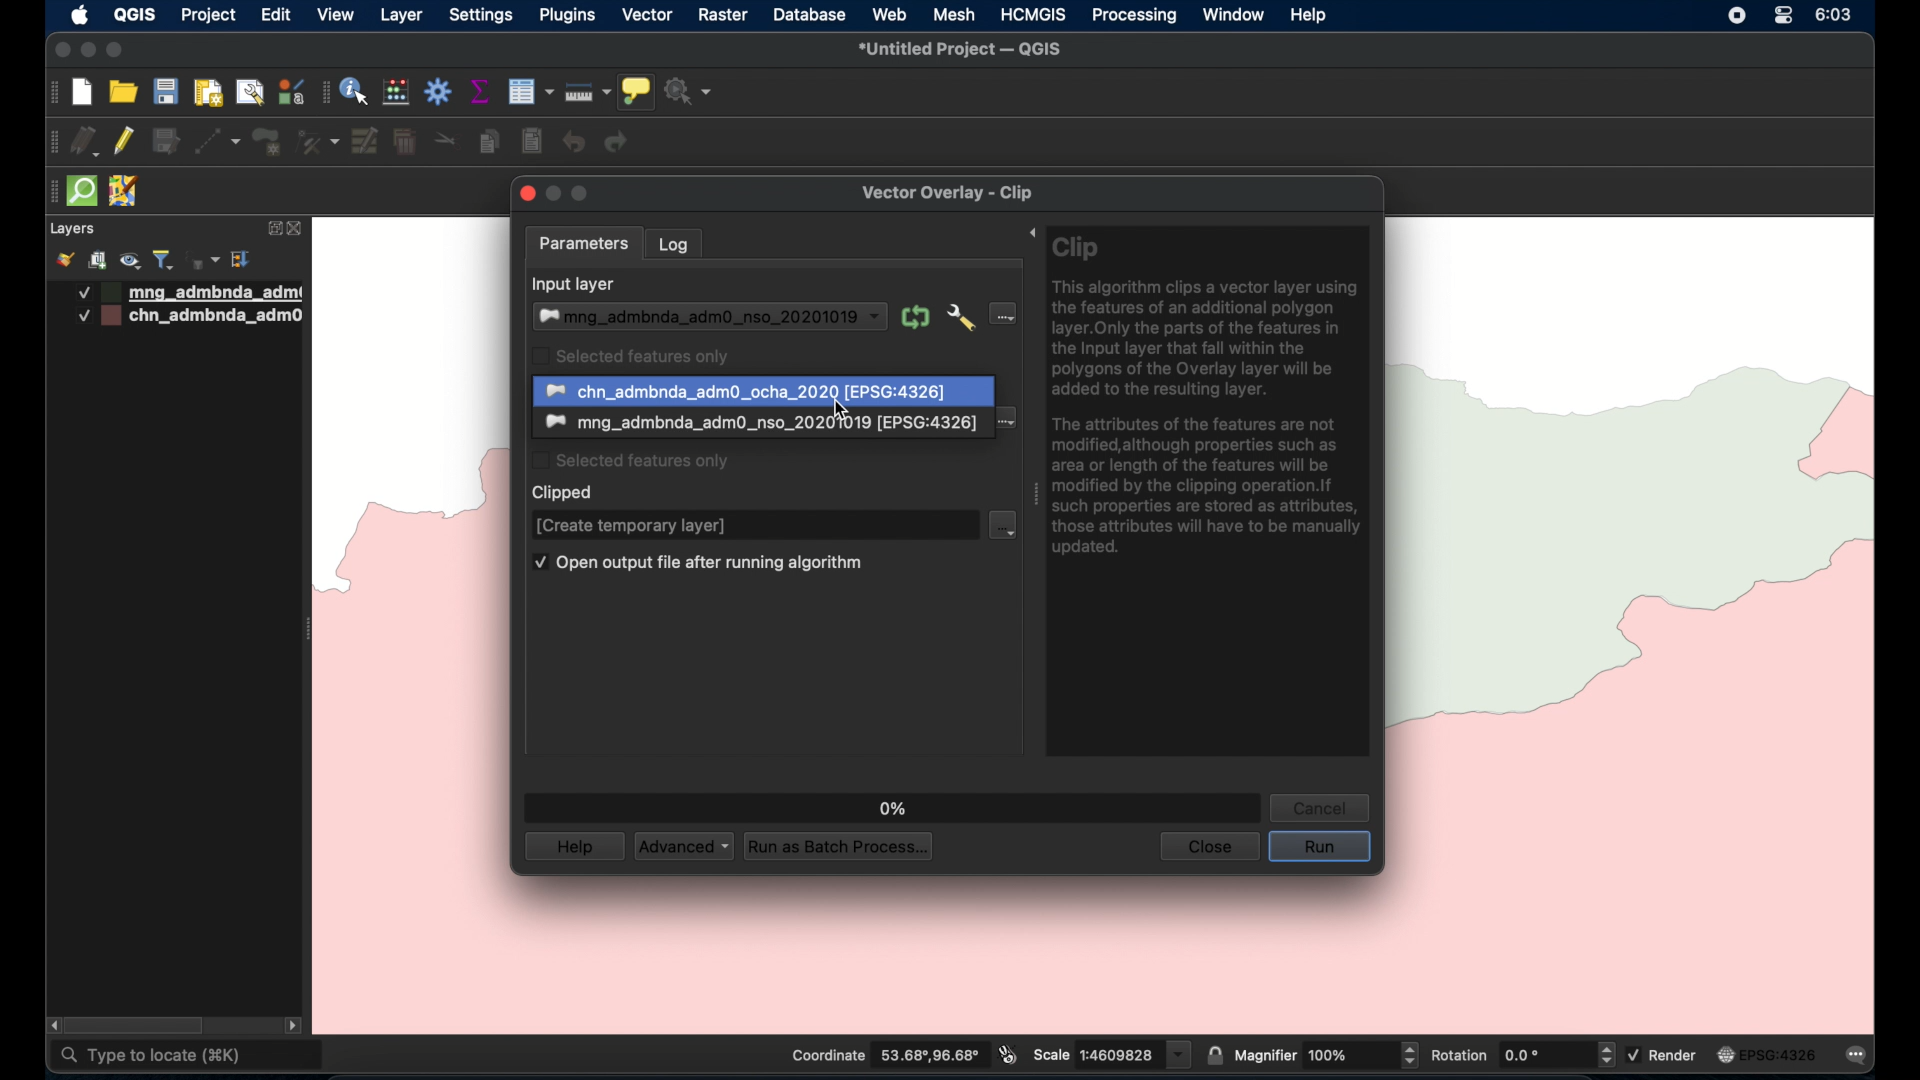 The width and height of the screenshot is (1920, 1080). Describe the element at coordinates (81, 15) in the screenshot. I see `apple icon` at that location.